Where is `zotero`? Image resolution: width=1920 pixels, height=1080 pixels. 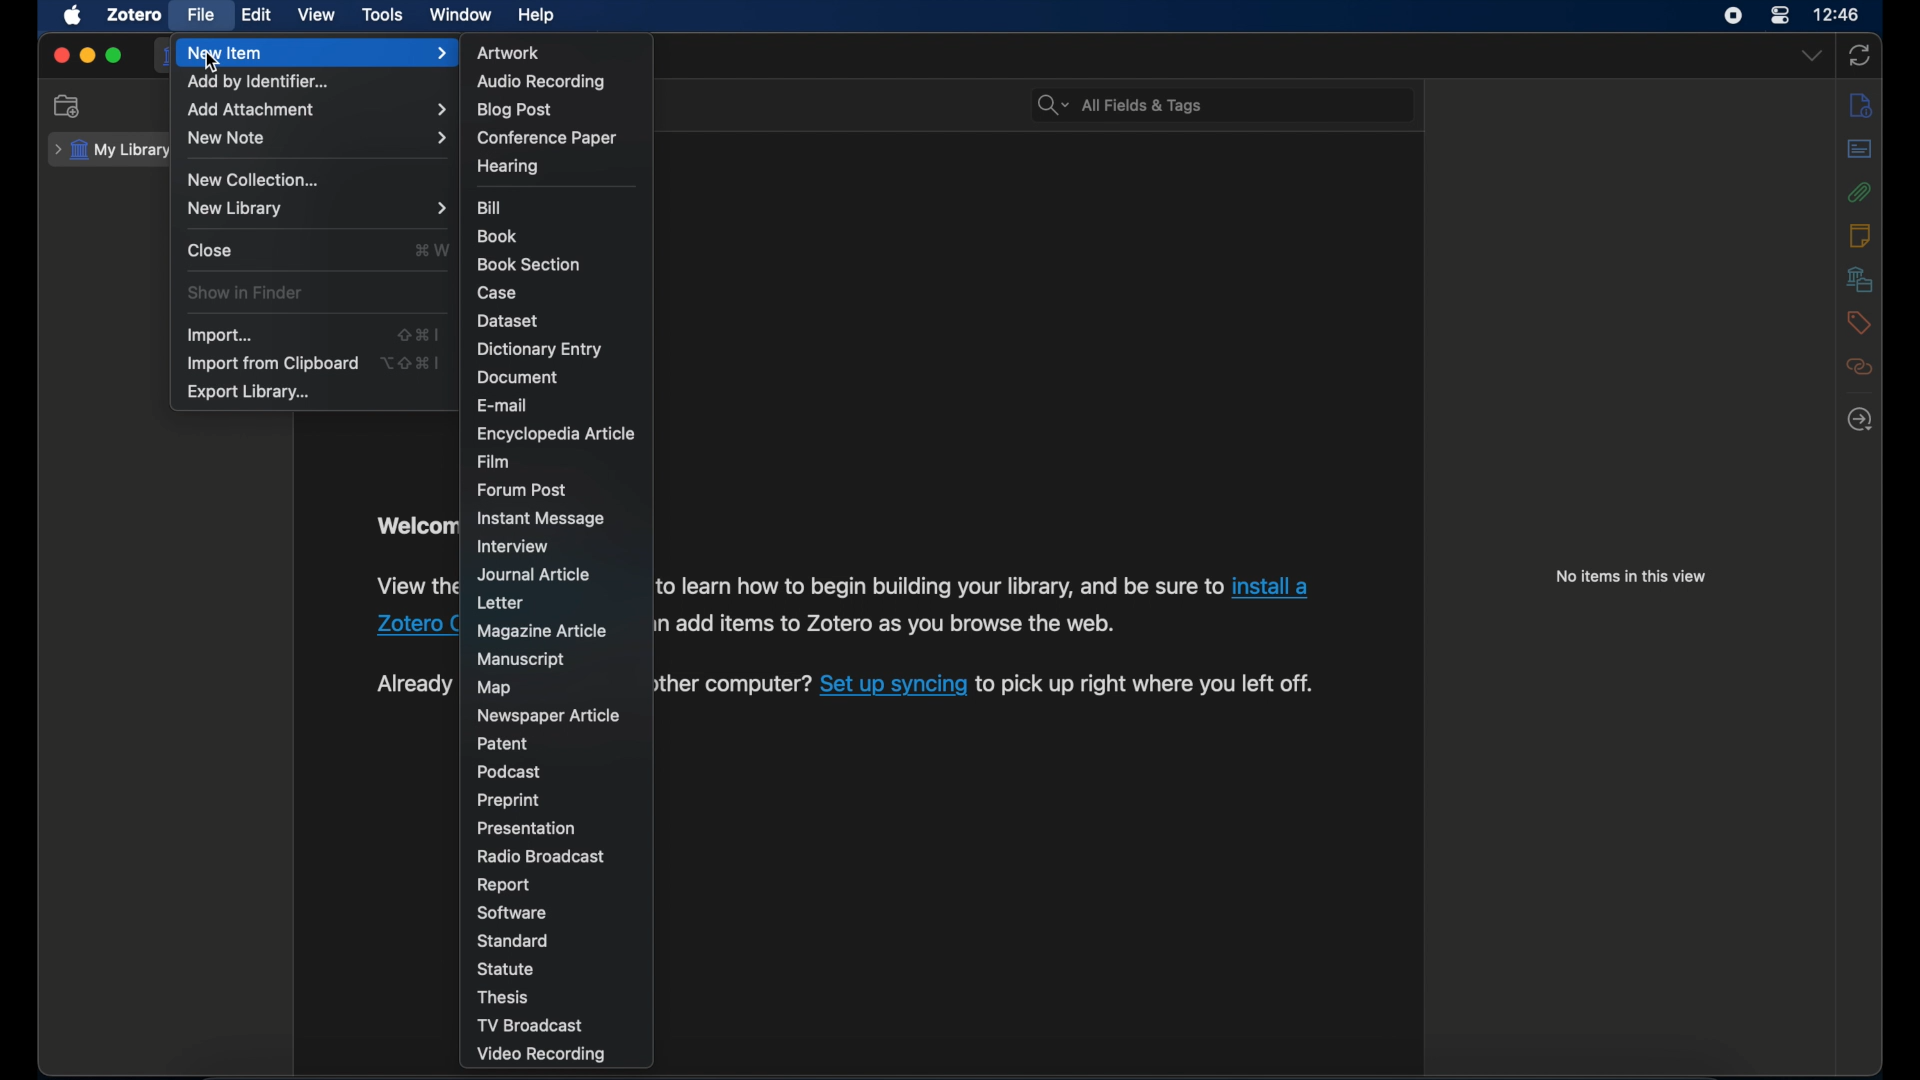 zotero is located at coordinates (136, 15).